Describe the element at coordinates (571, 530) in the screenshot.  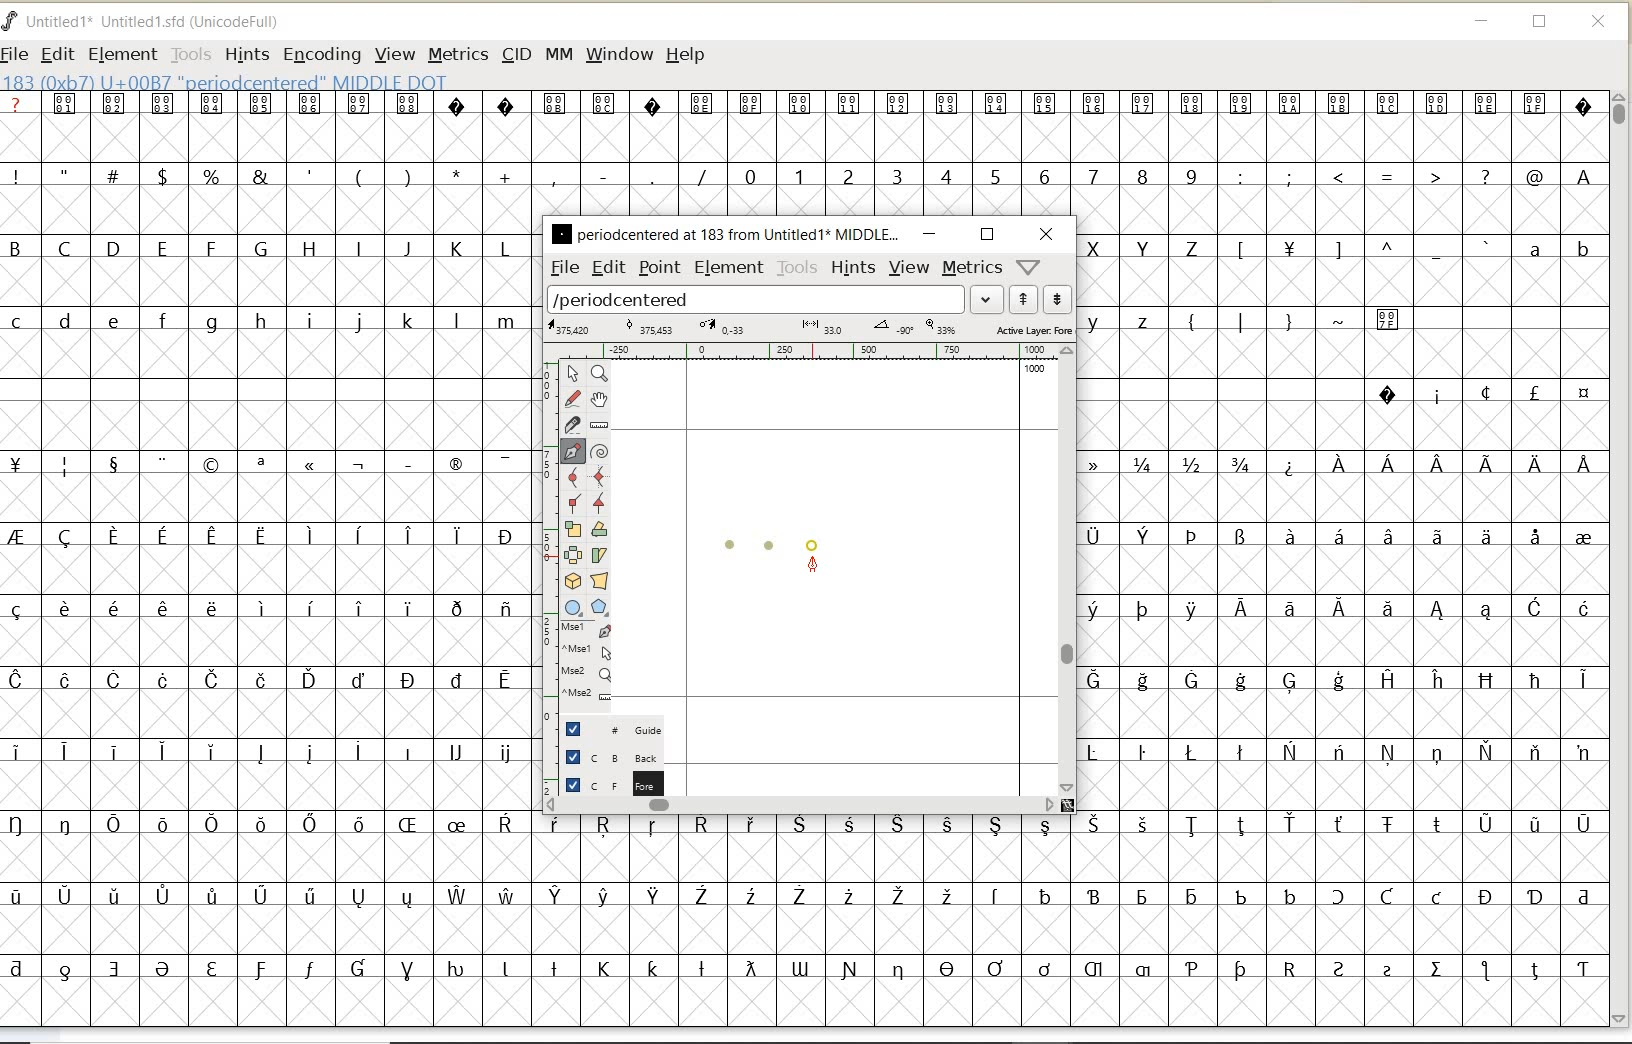
I see `scale the selection` at that location.